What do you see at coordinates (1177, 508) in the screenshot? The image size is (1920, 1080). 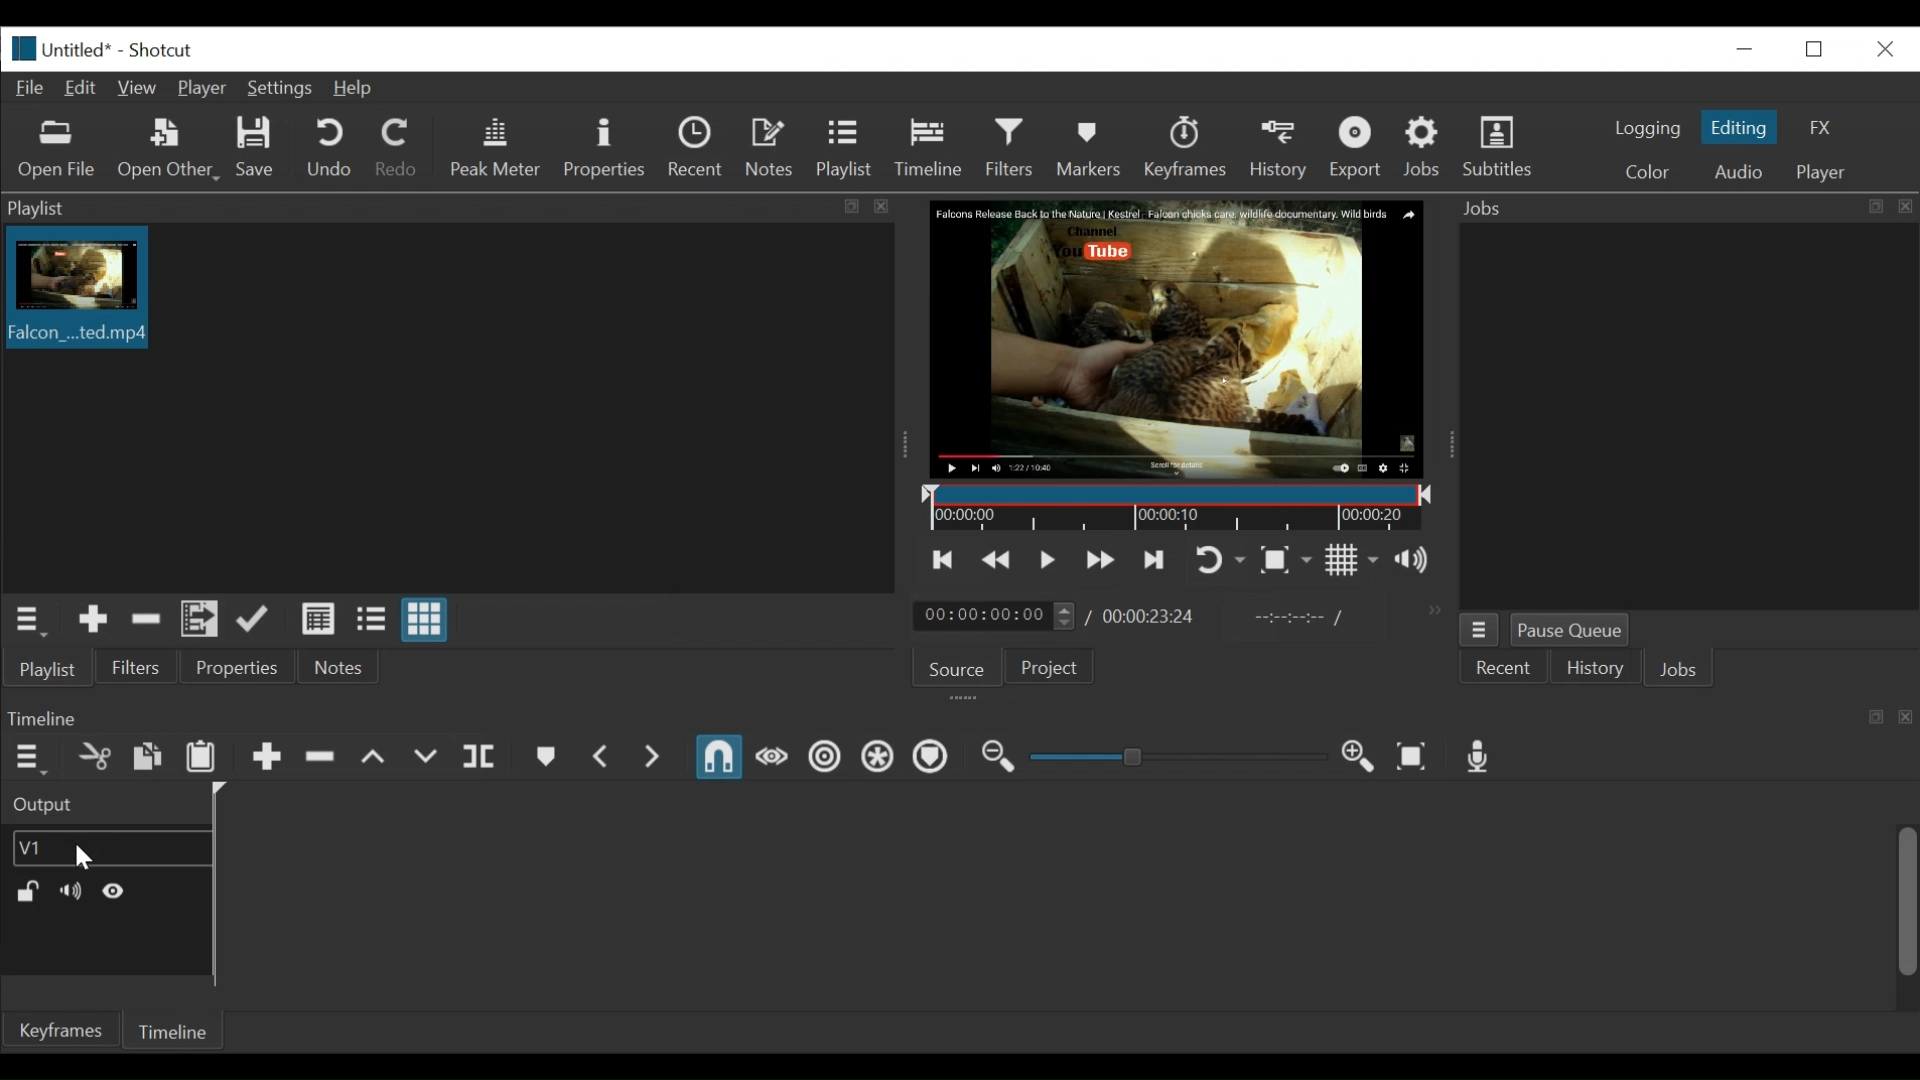 I see `Timeline` at bounding box center [1177, 508].